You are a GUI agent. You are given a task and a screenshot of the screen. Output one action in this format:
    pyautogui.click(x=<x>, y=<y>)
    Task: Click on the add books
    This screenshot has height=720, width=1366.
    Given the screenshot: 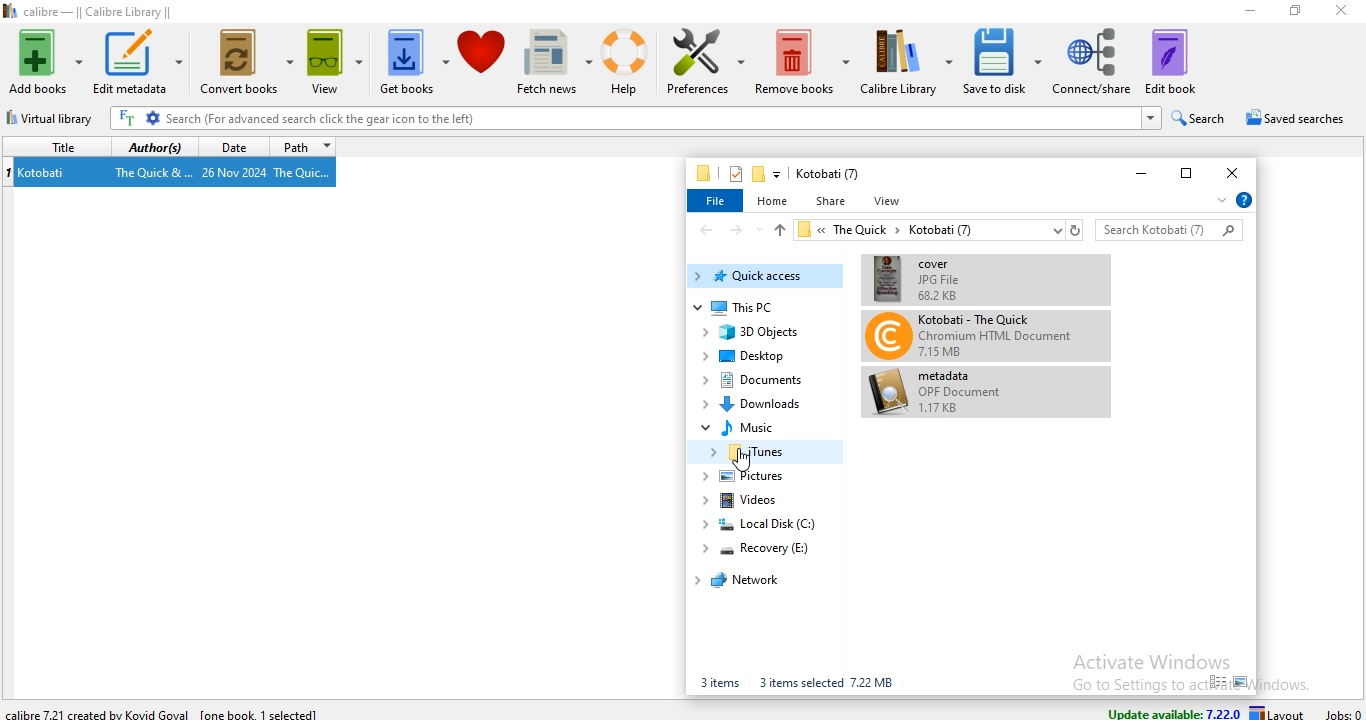 What is the action you would take?
    pyautogui.click(x=45, y=62)
    